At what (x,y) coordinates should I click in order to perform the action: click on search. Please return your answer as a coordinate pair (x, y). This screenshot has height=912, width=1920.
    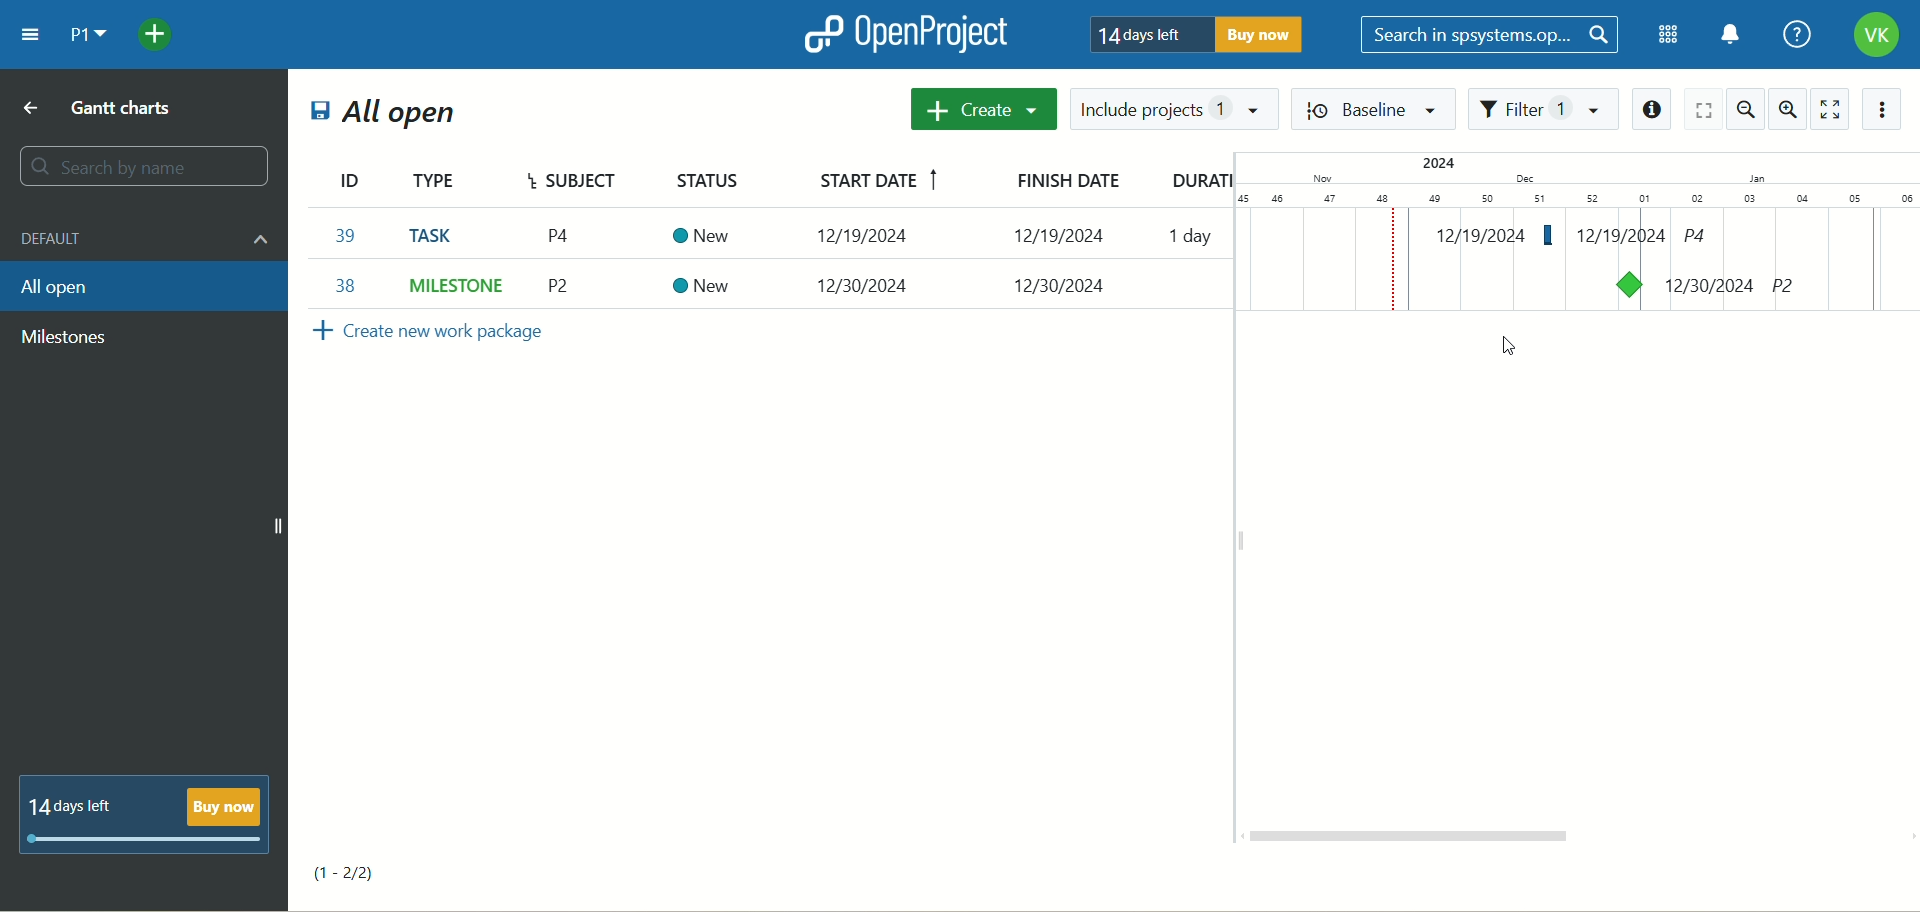
    Looking at the image, I should click on (1492, 35).